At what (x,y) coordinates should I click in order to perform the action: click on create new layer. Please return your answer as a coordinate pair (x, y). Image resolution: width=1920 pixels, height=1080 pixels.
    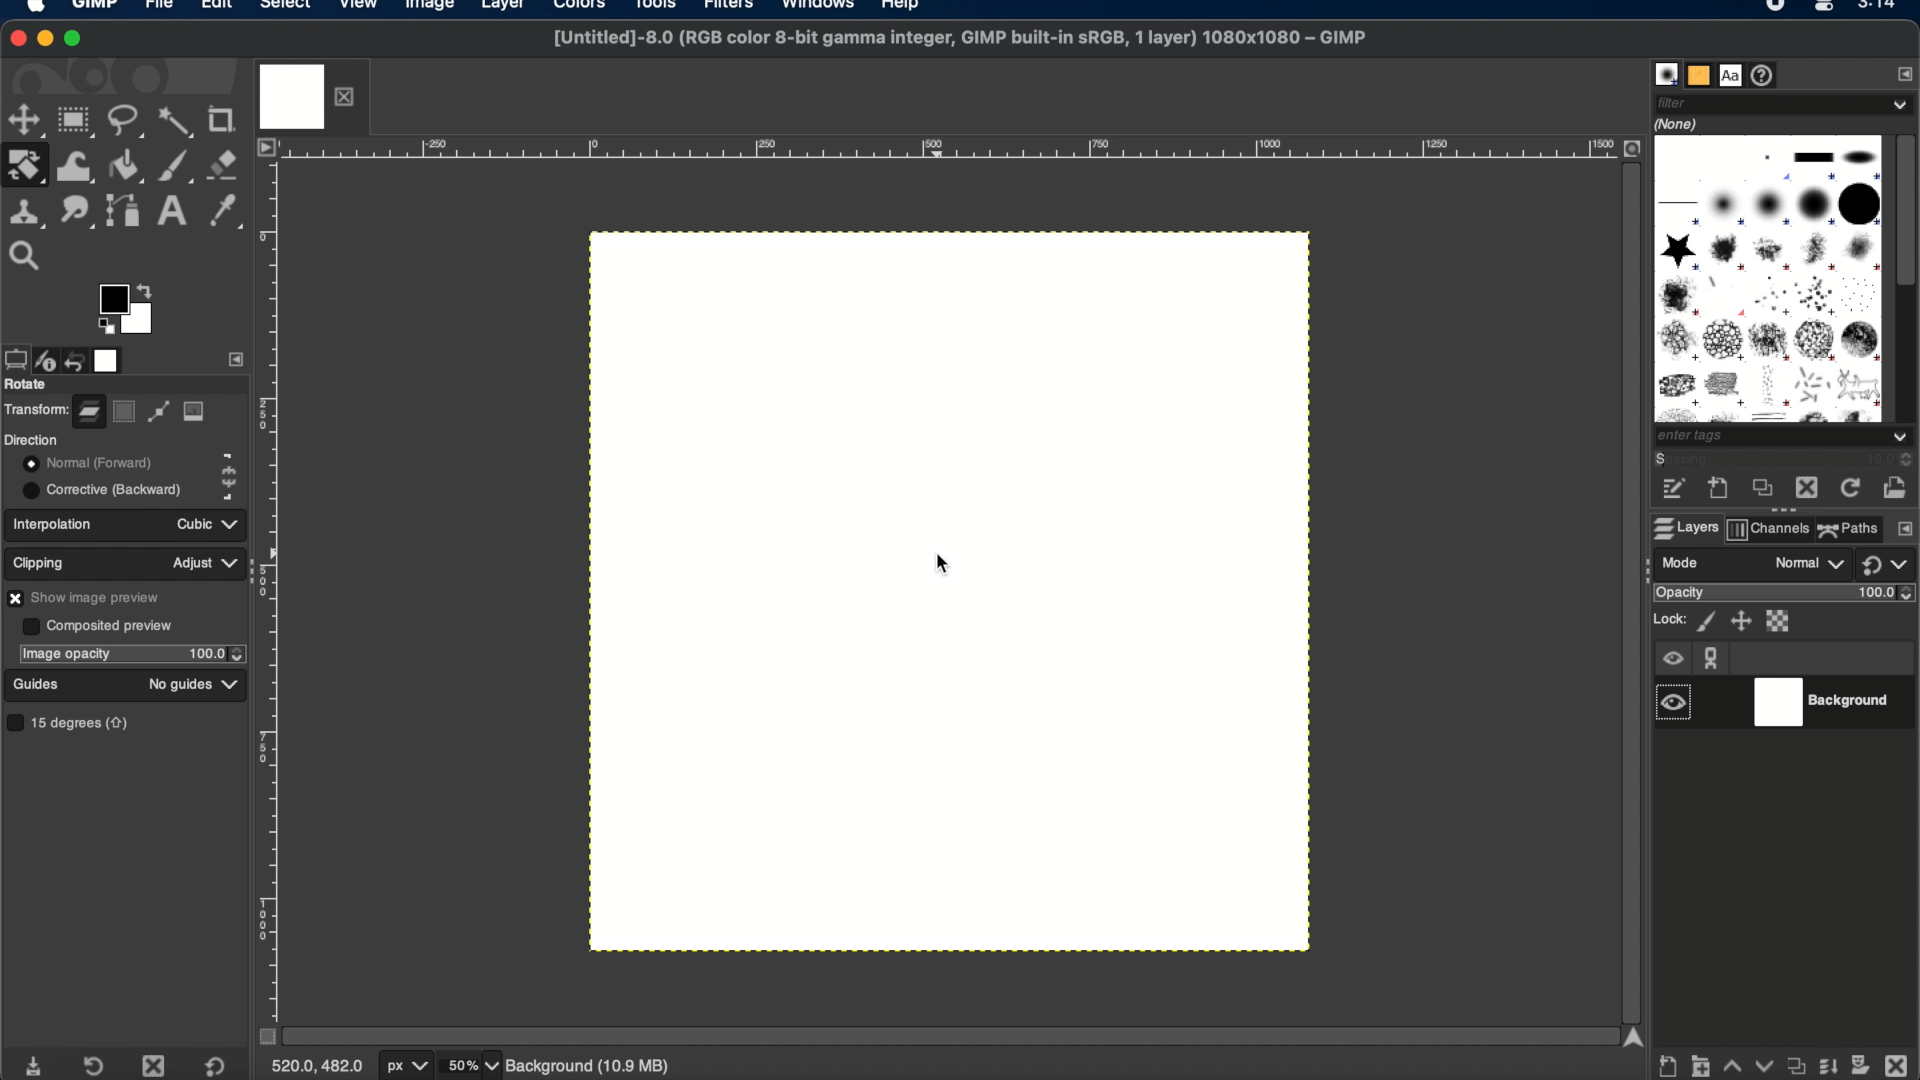
    Looking at the image, I should click on (1669, 1067).